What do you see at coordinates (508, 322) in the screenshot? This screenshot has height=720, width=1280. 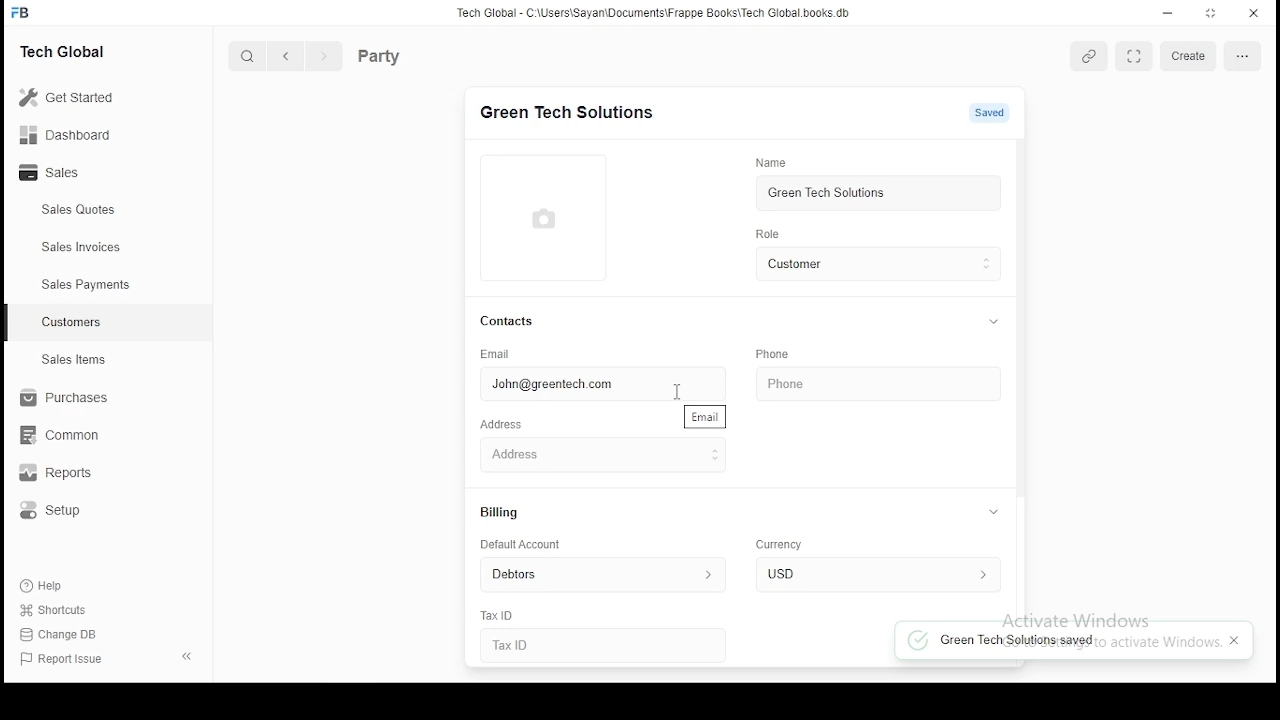 I see `contacts` at bounding box center [508, 322].